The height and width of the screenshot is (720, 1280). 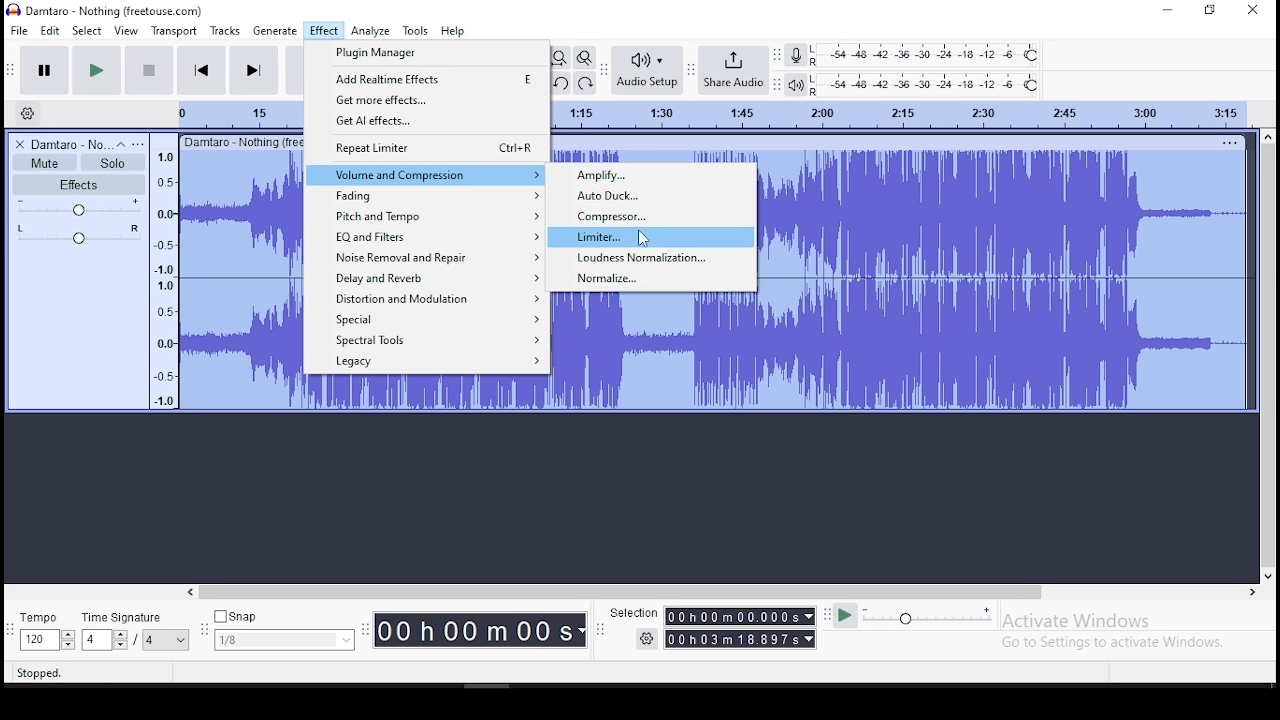 What do you see at coordinates (1164, 9) in the screenshot?
I see `minimize` at bounding box center [1164, 9].